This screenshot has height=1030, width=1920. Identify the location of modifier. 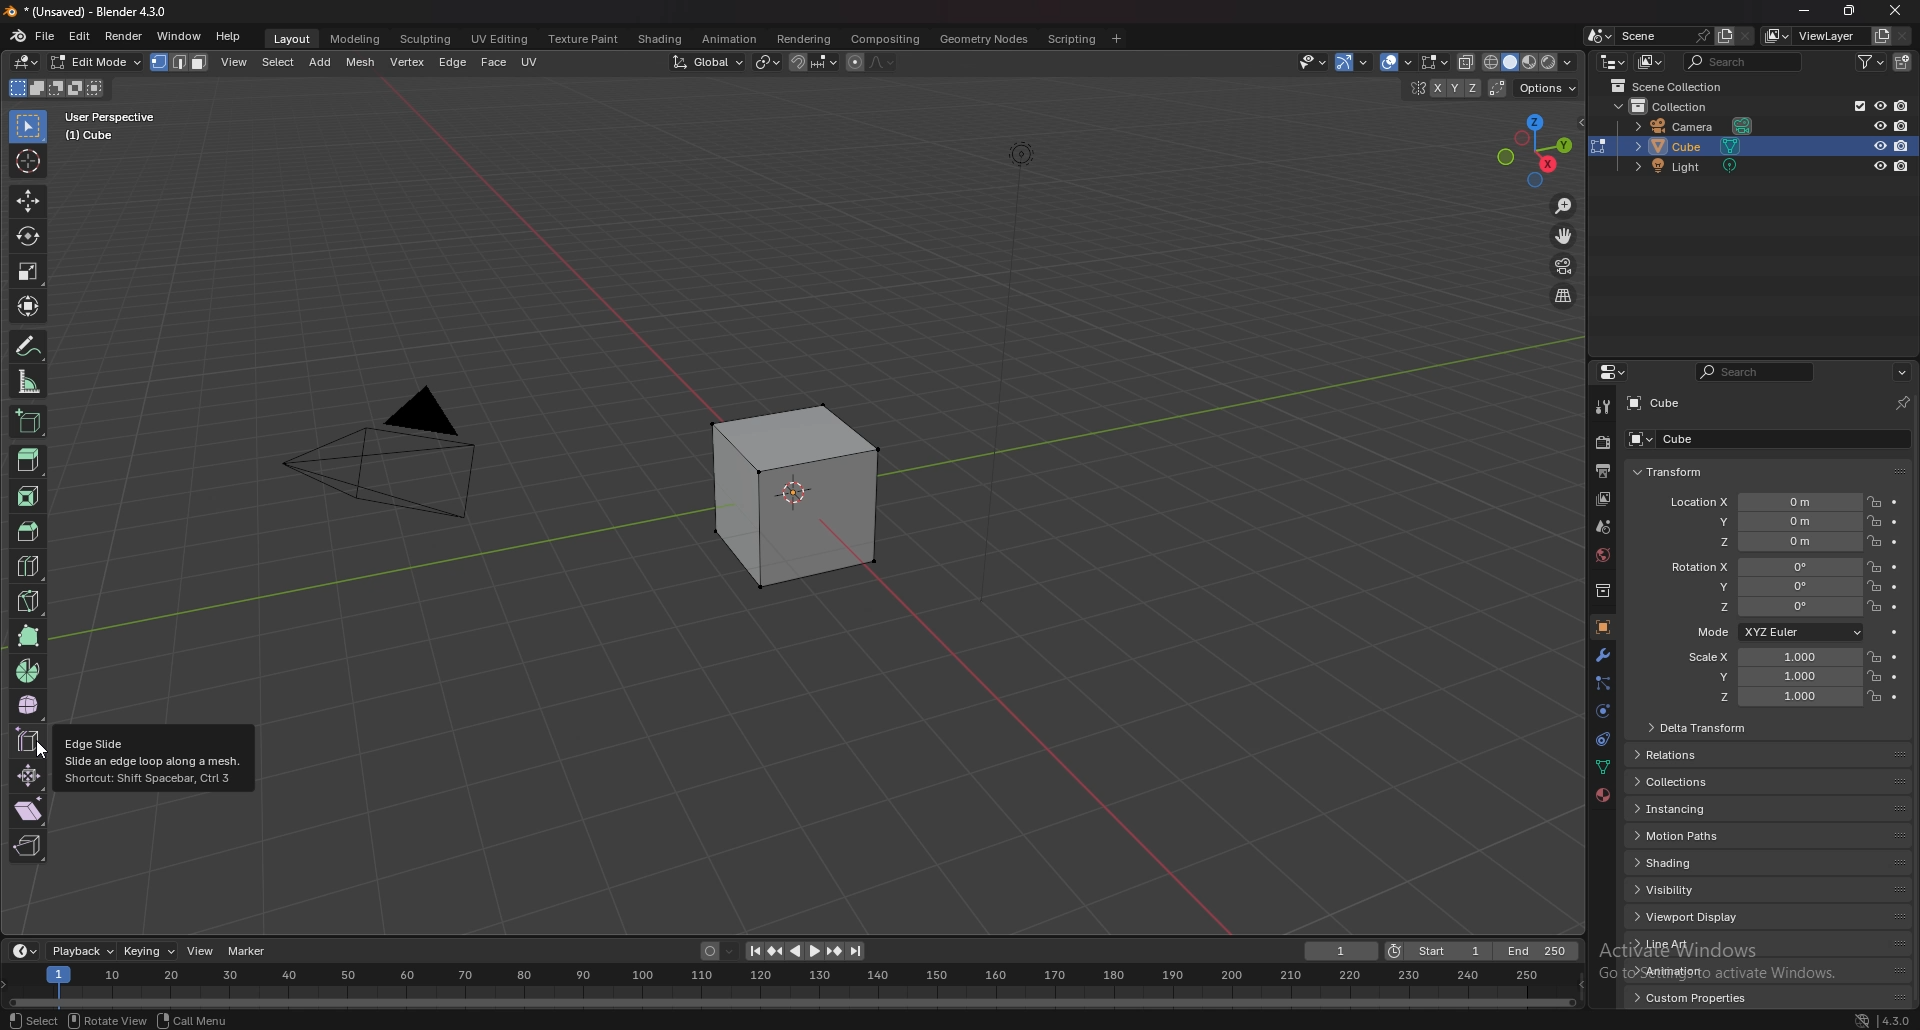
(1605, 654).